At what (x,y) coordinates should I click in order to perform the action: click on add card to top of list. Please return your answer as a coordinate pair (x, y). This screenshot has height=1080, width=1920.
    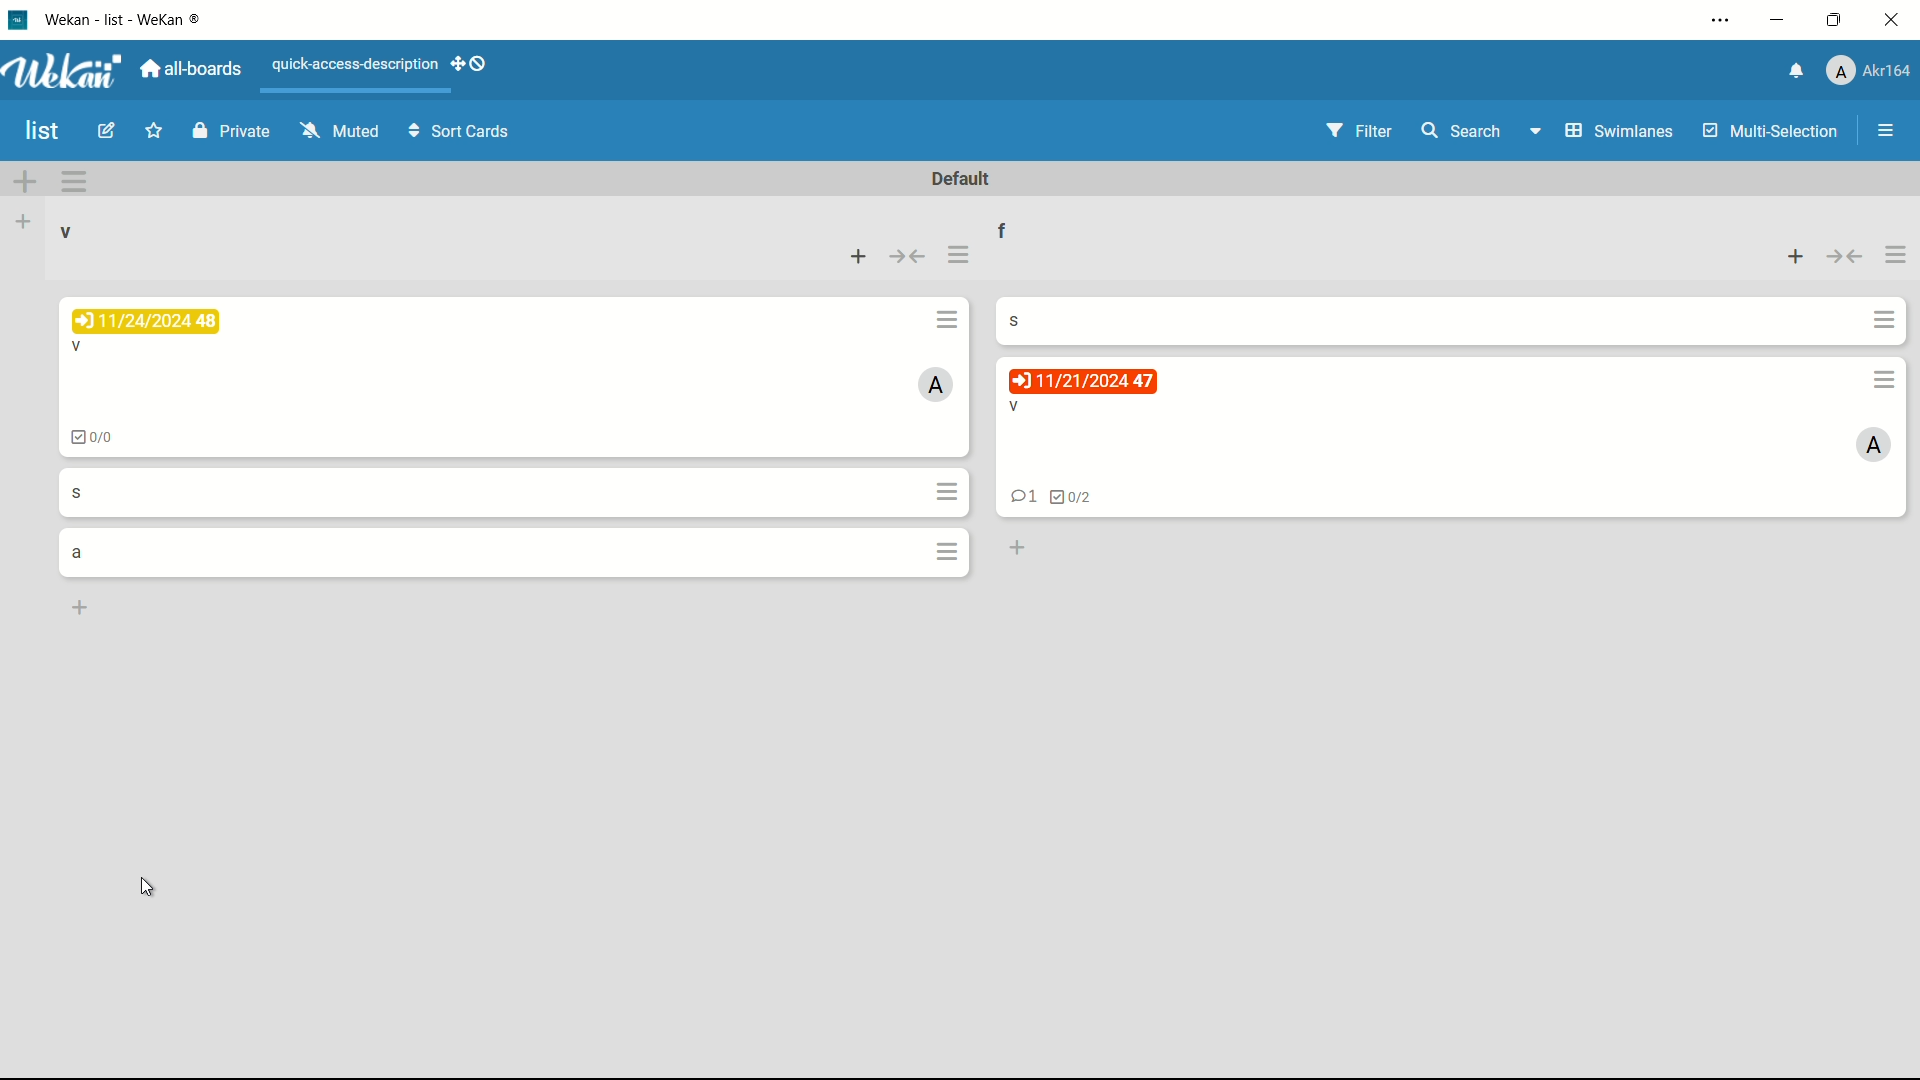
    Looking at the image, I should click on (1793, 259).